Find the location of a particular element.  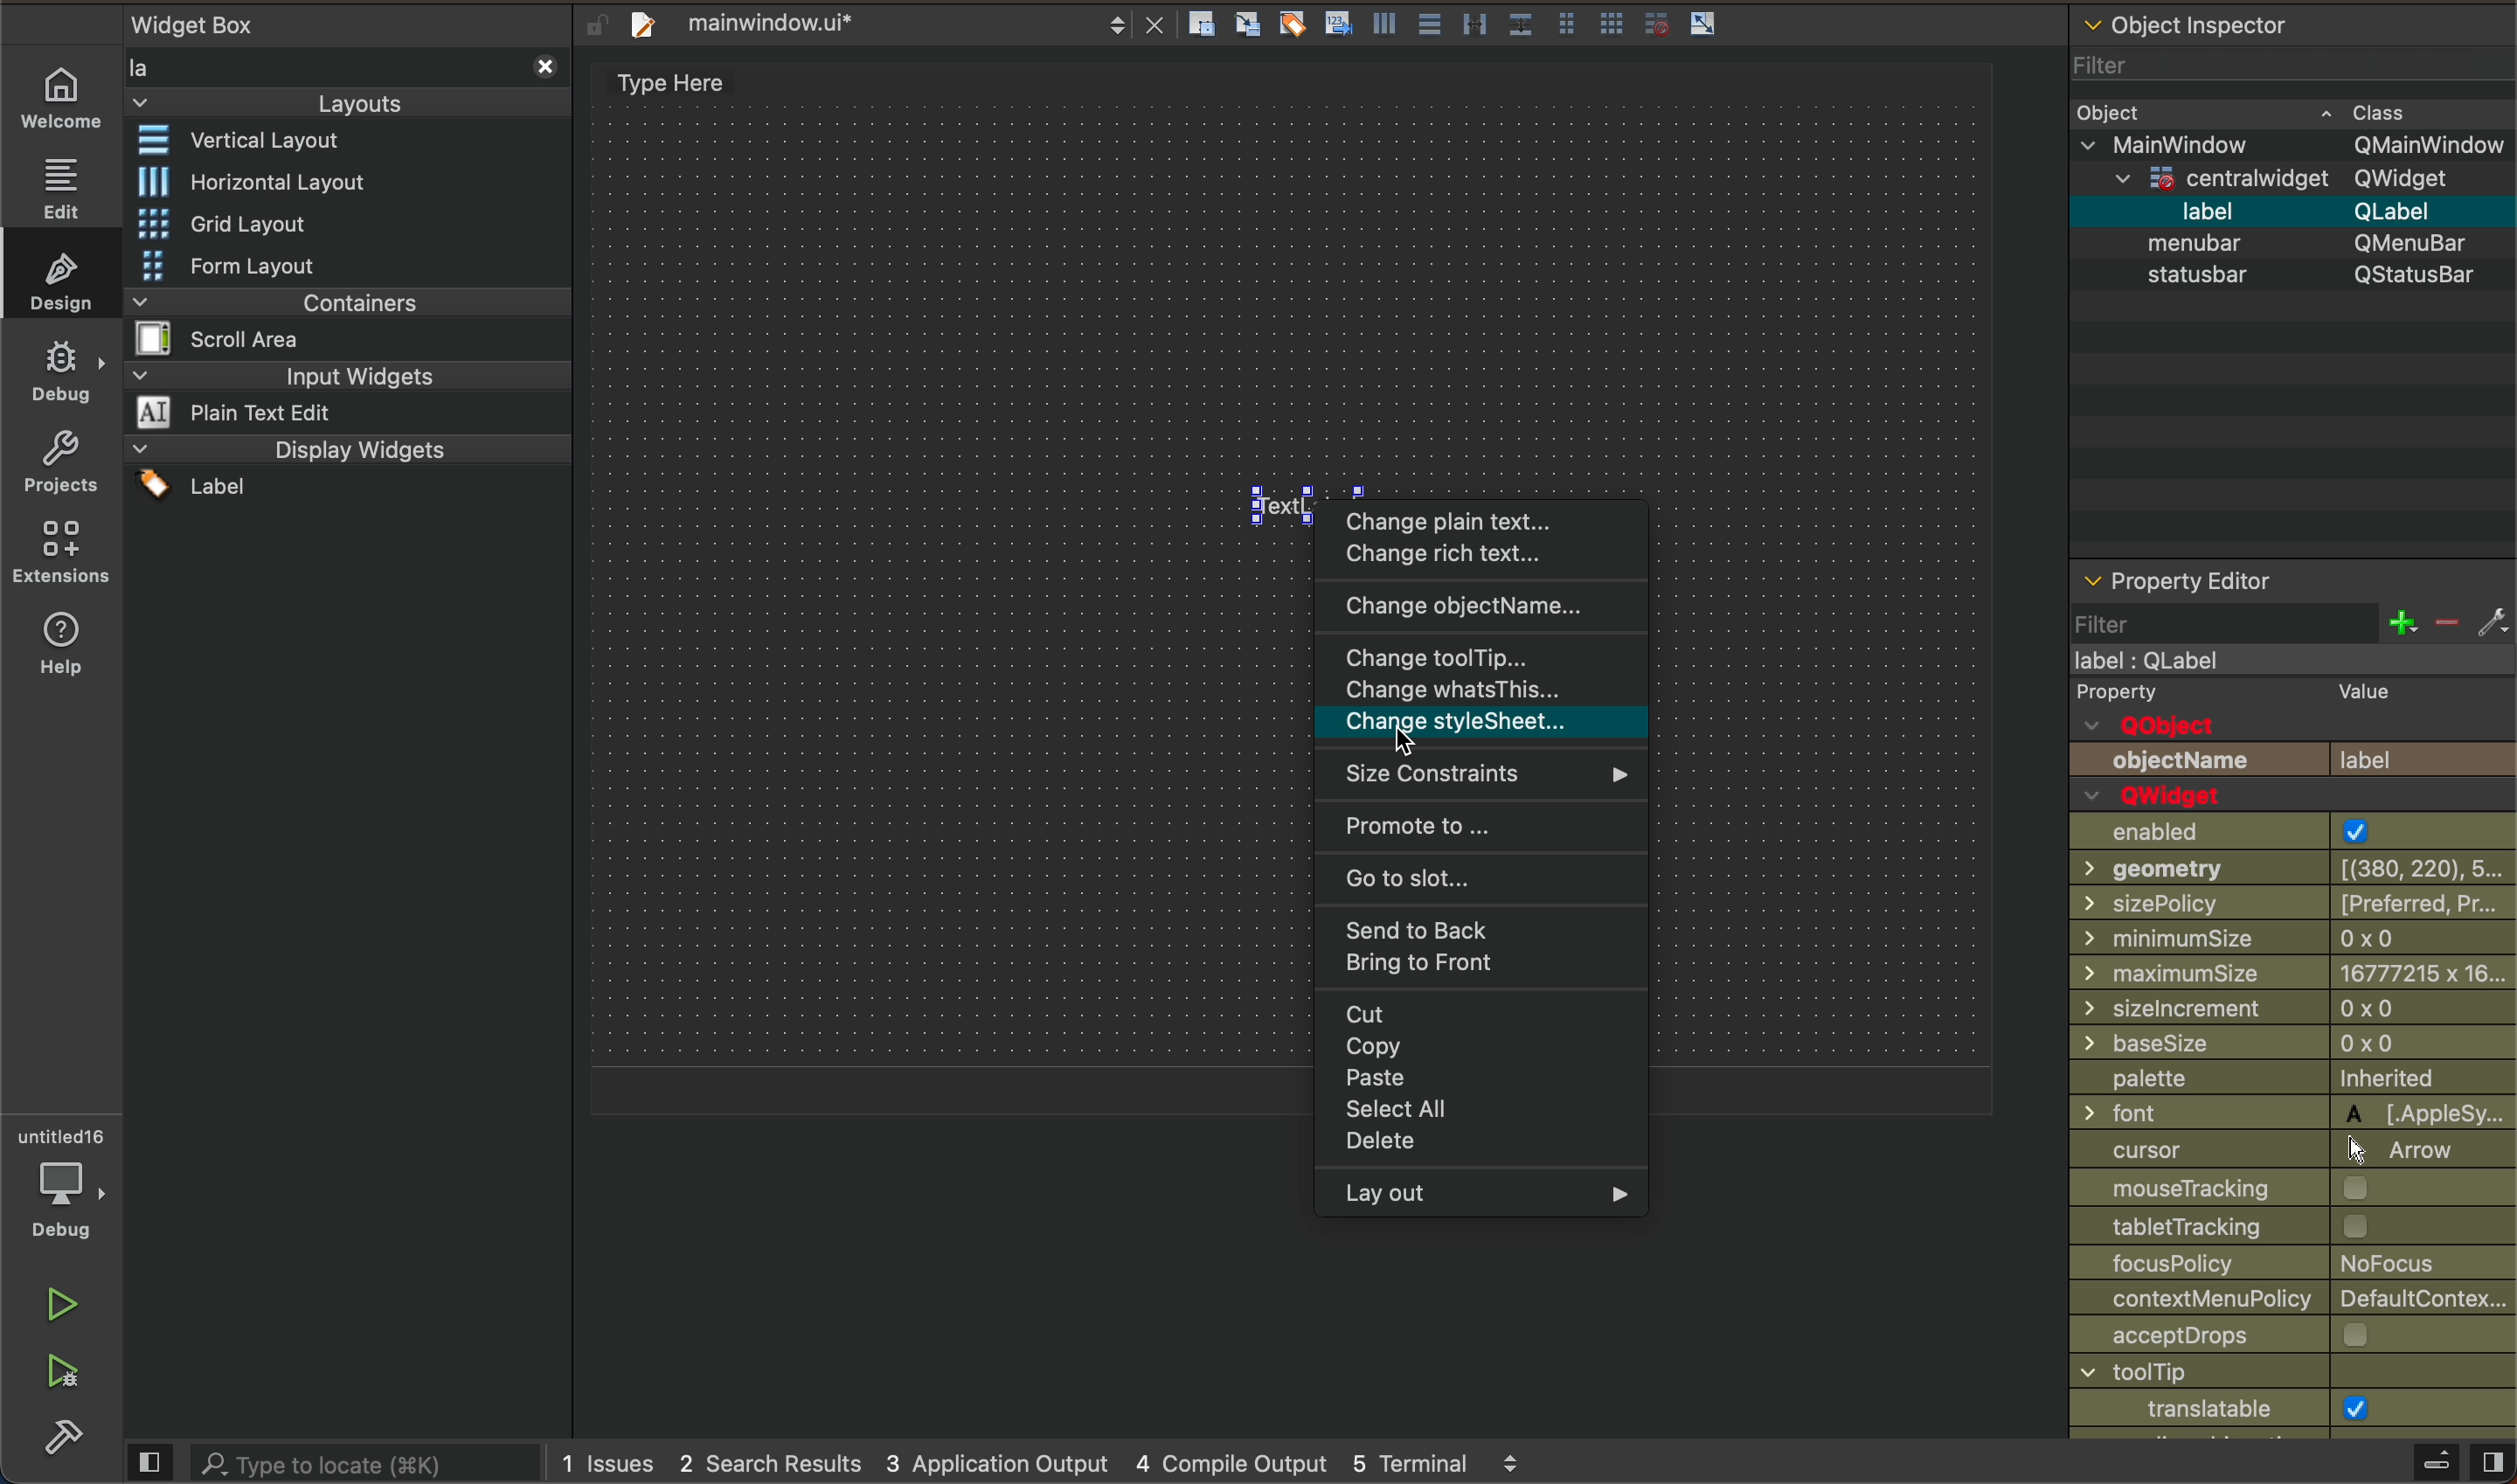

go to slot is located at coordinates (1492, 878).